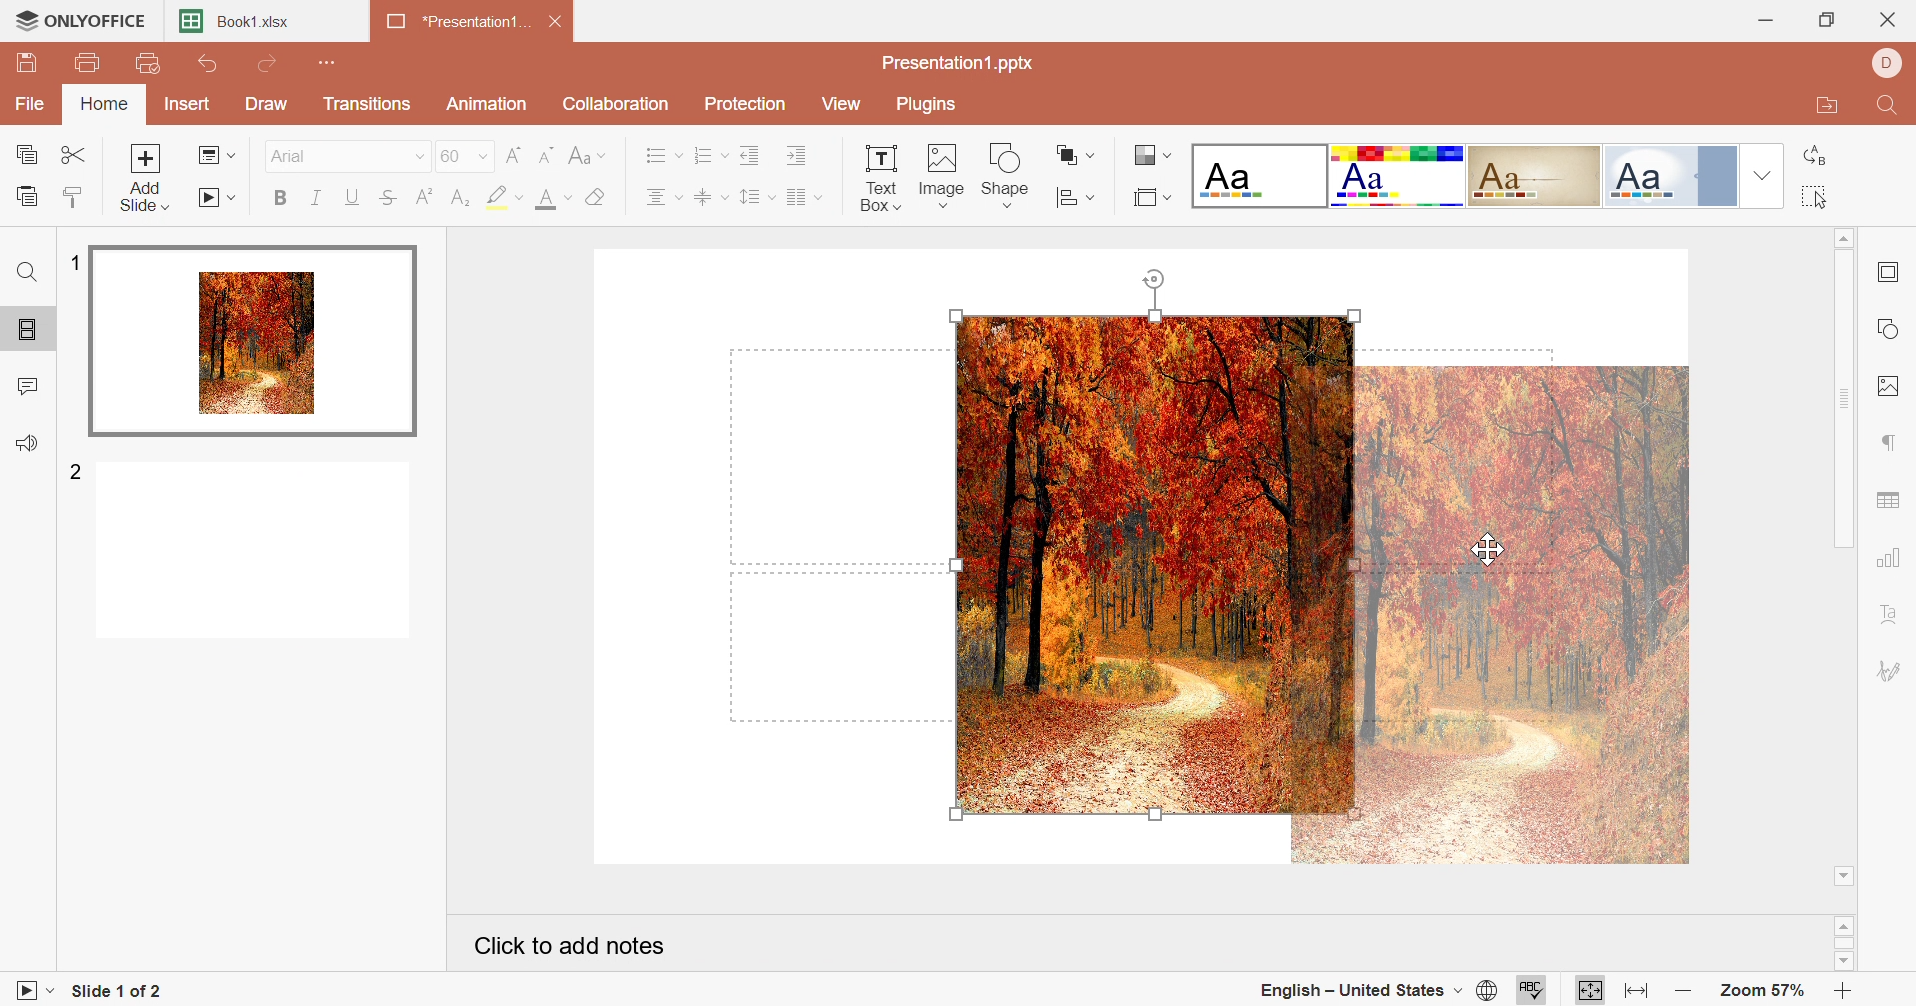 The height and width of the screenshot is (1006, 1916). I want to click on Bullets, so click(664, 157).